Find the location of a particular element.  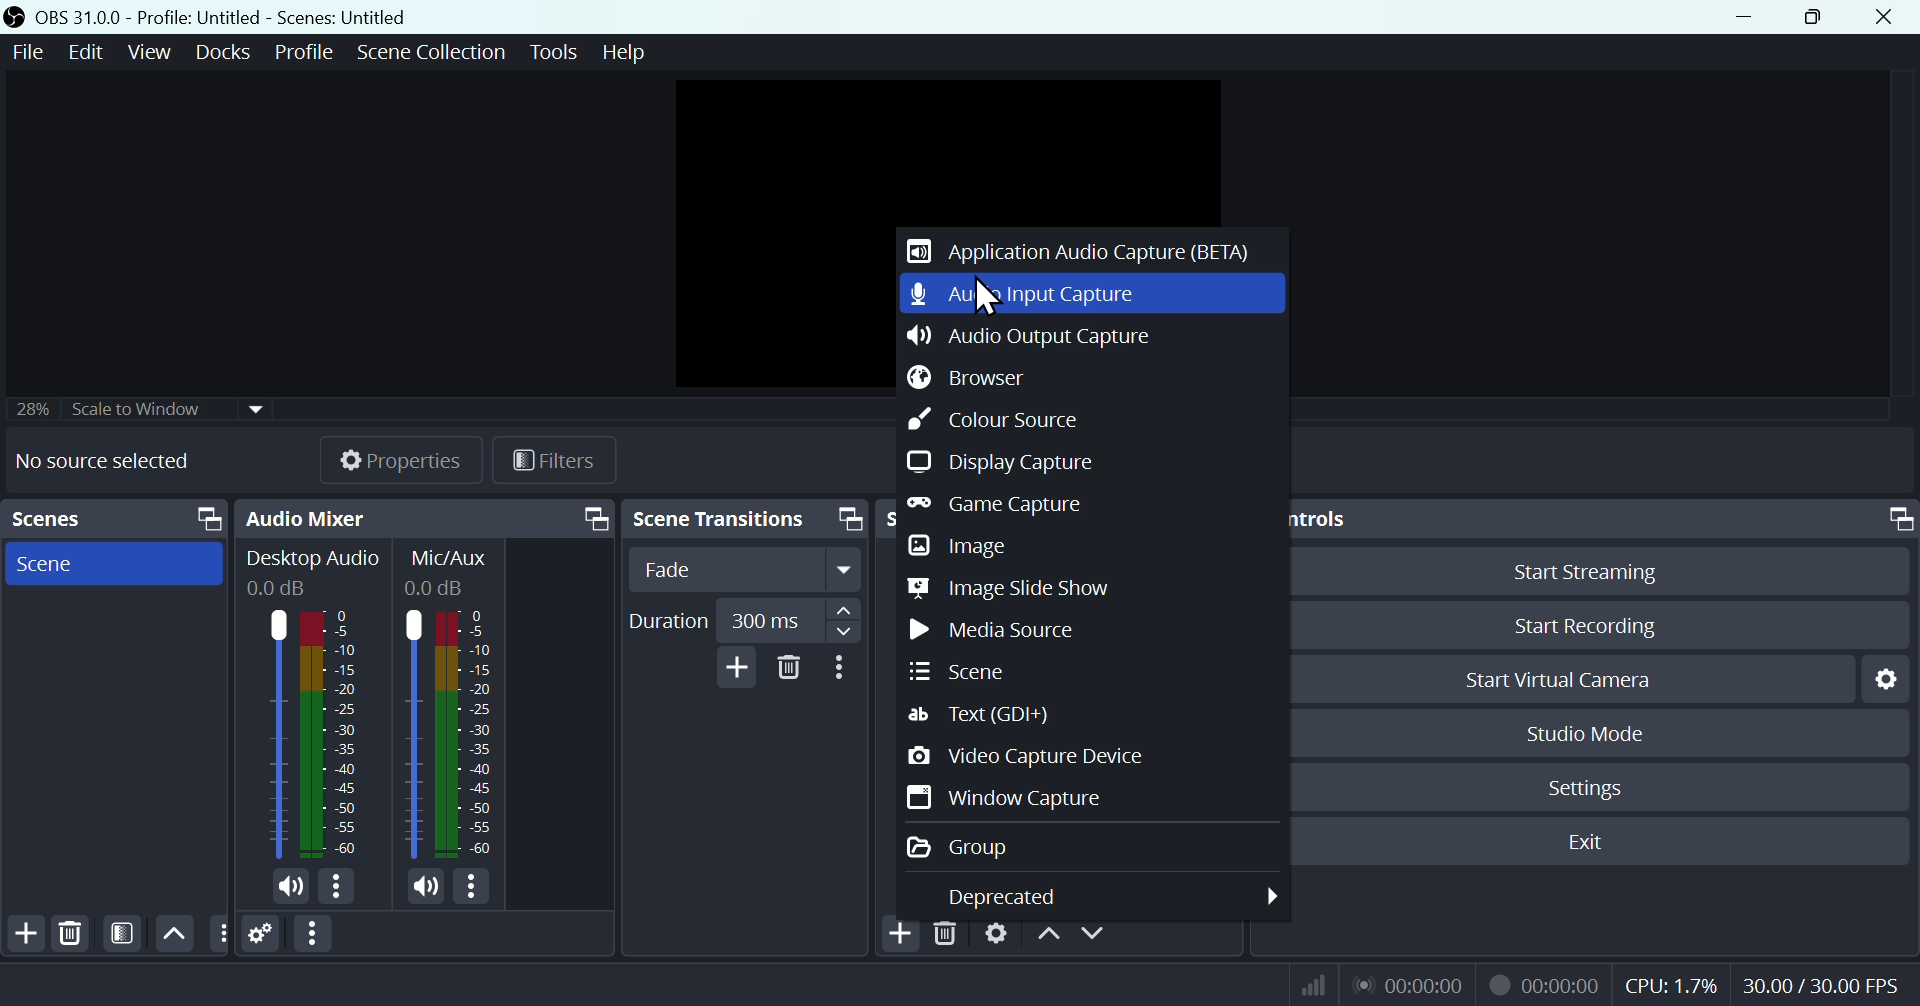

colour scheme is located at coordinates (1042, 418).